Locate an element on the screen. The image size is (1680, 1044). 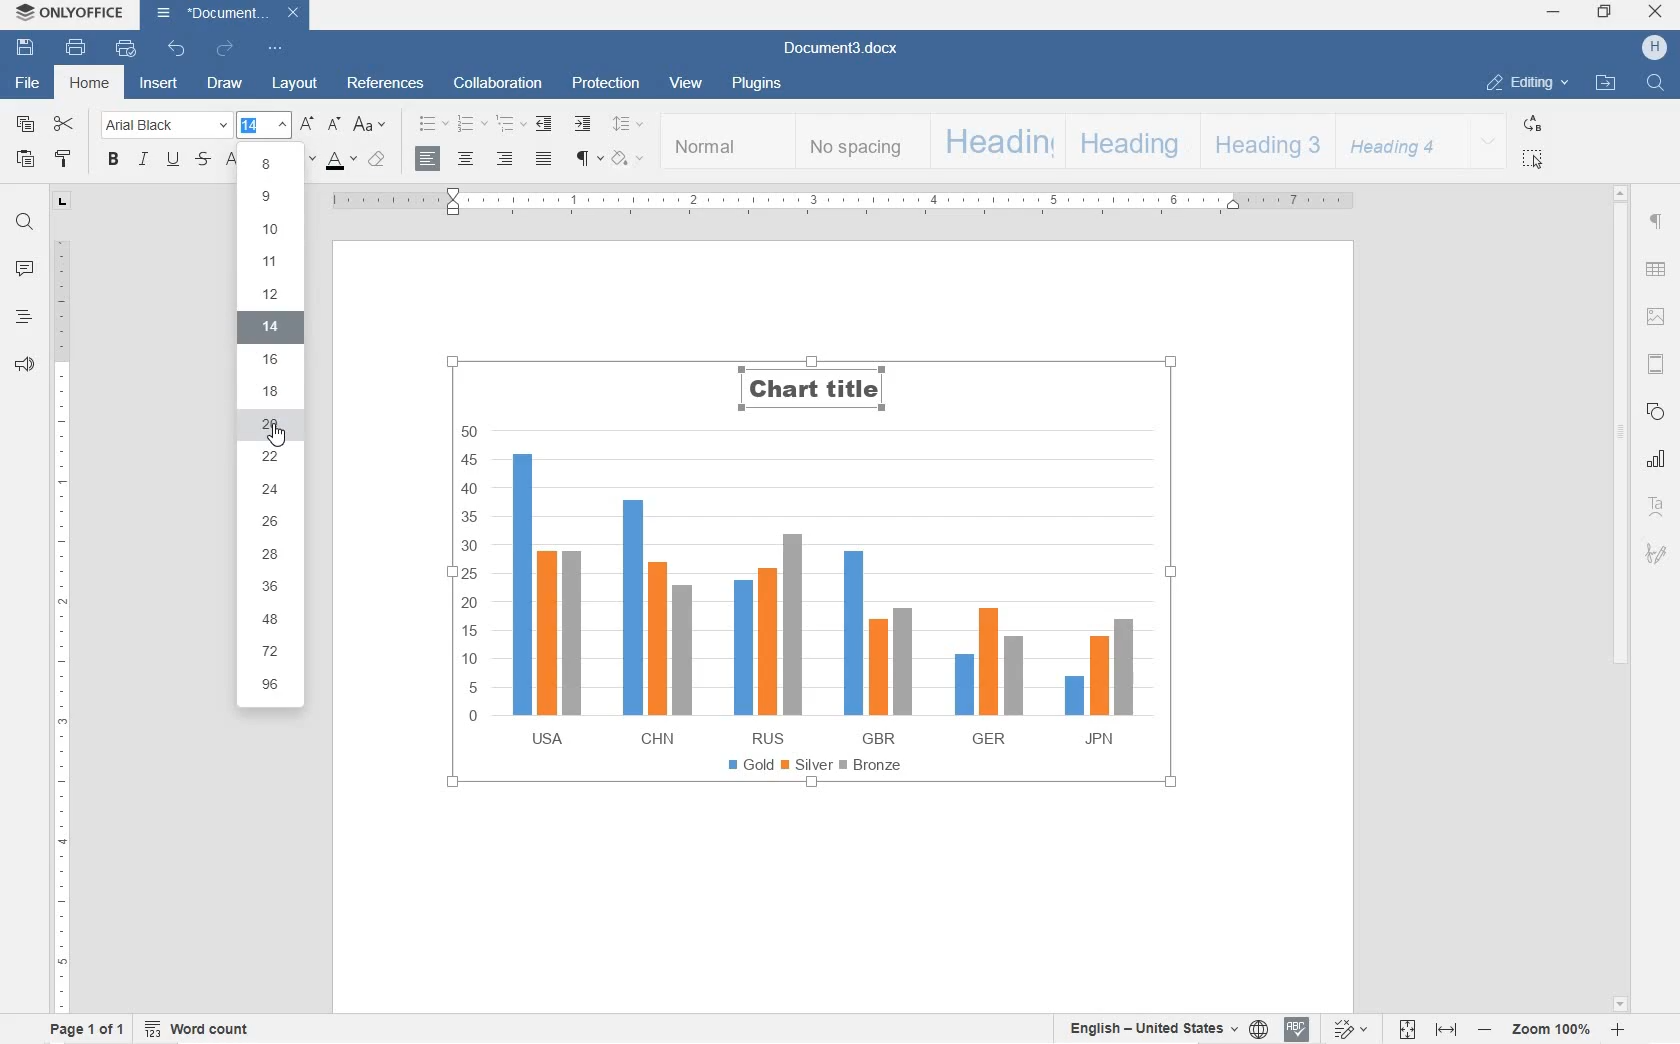
TEXT ART is located at coordinates (1655, 504).